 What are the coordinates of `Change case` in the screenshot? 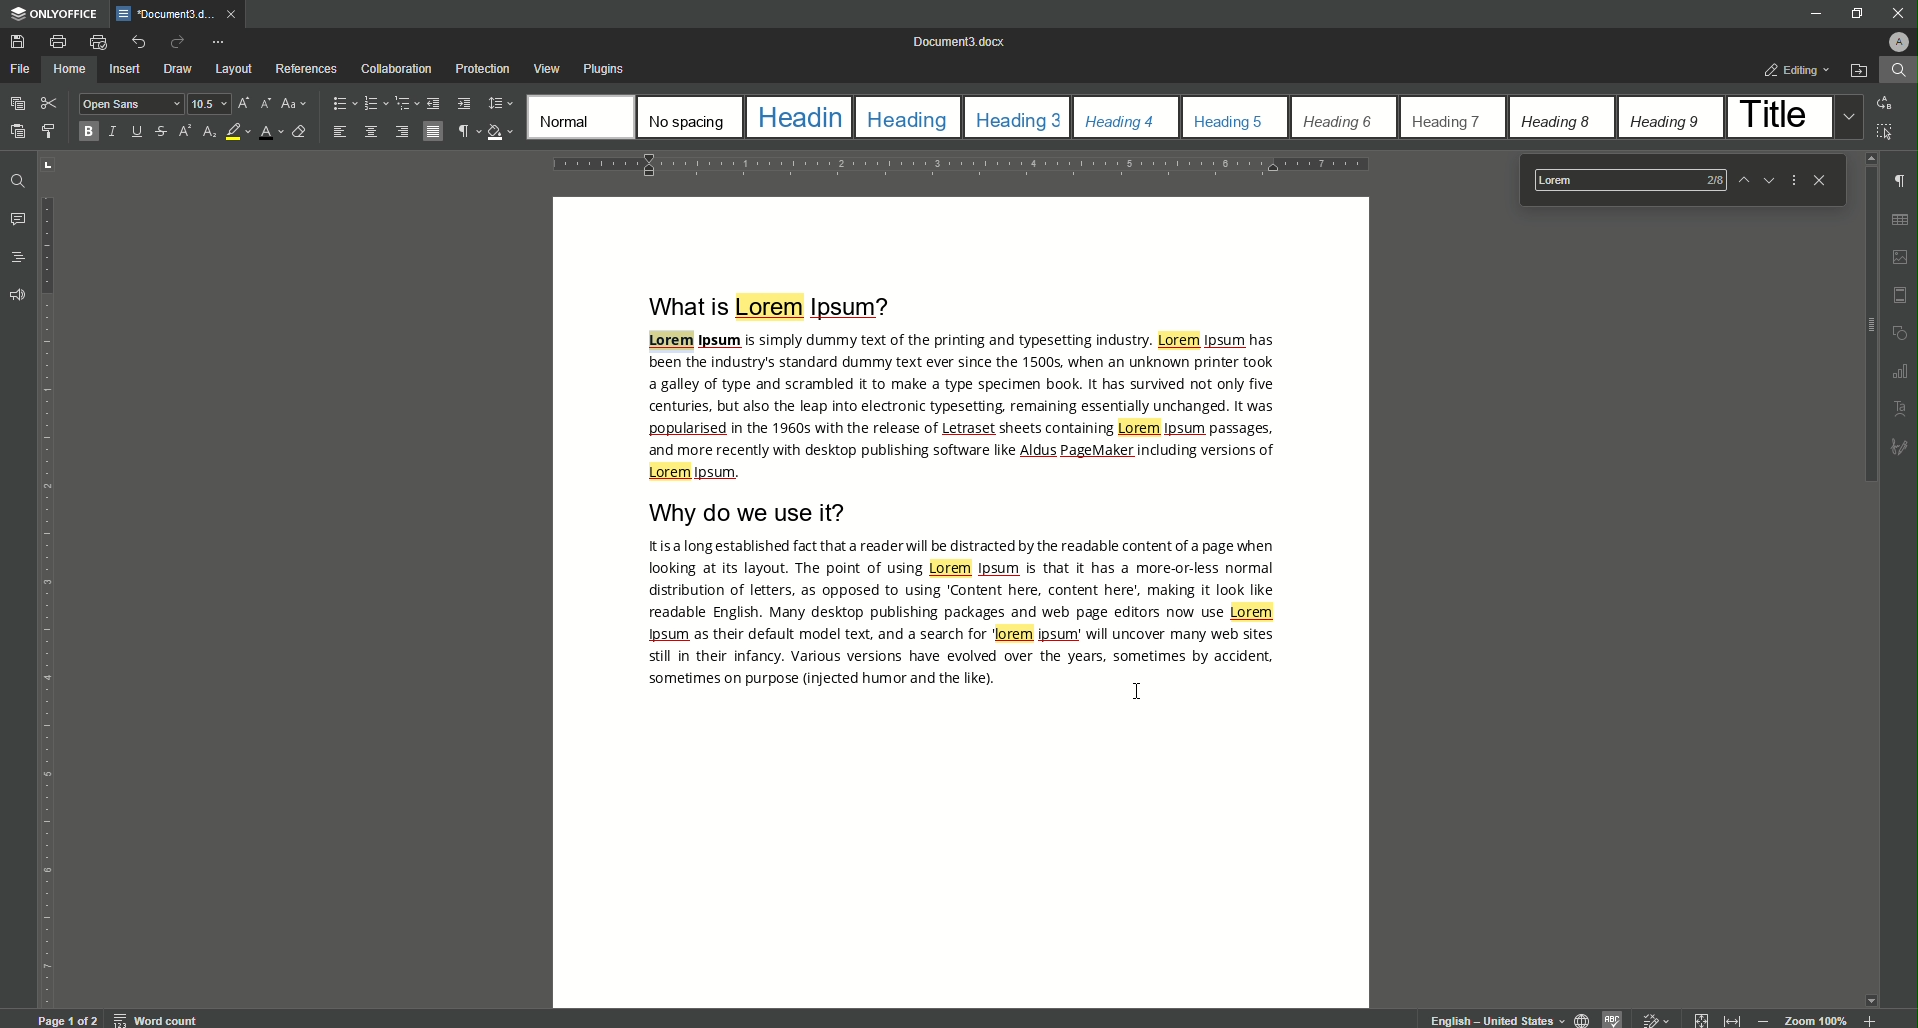 It's located at (295, 104).